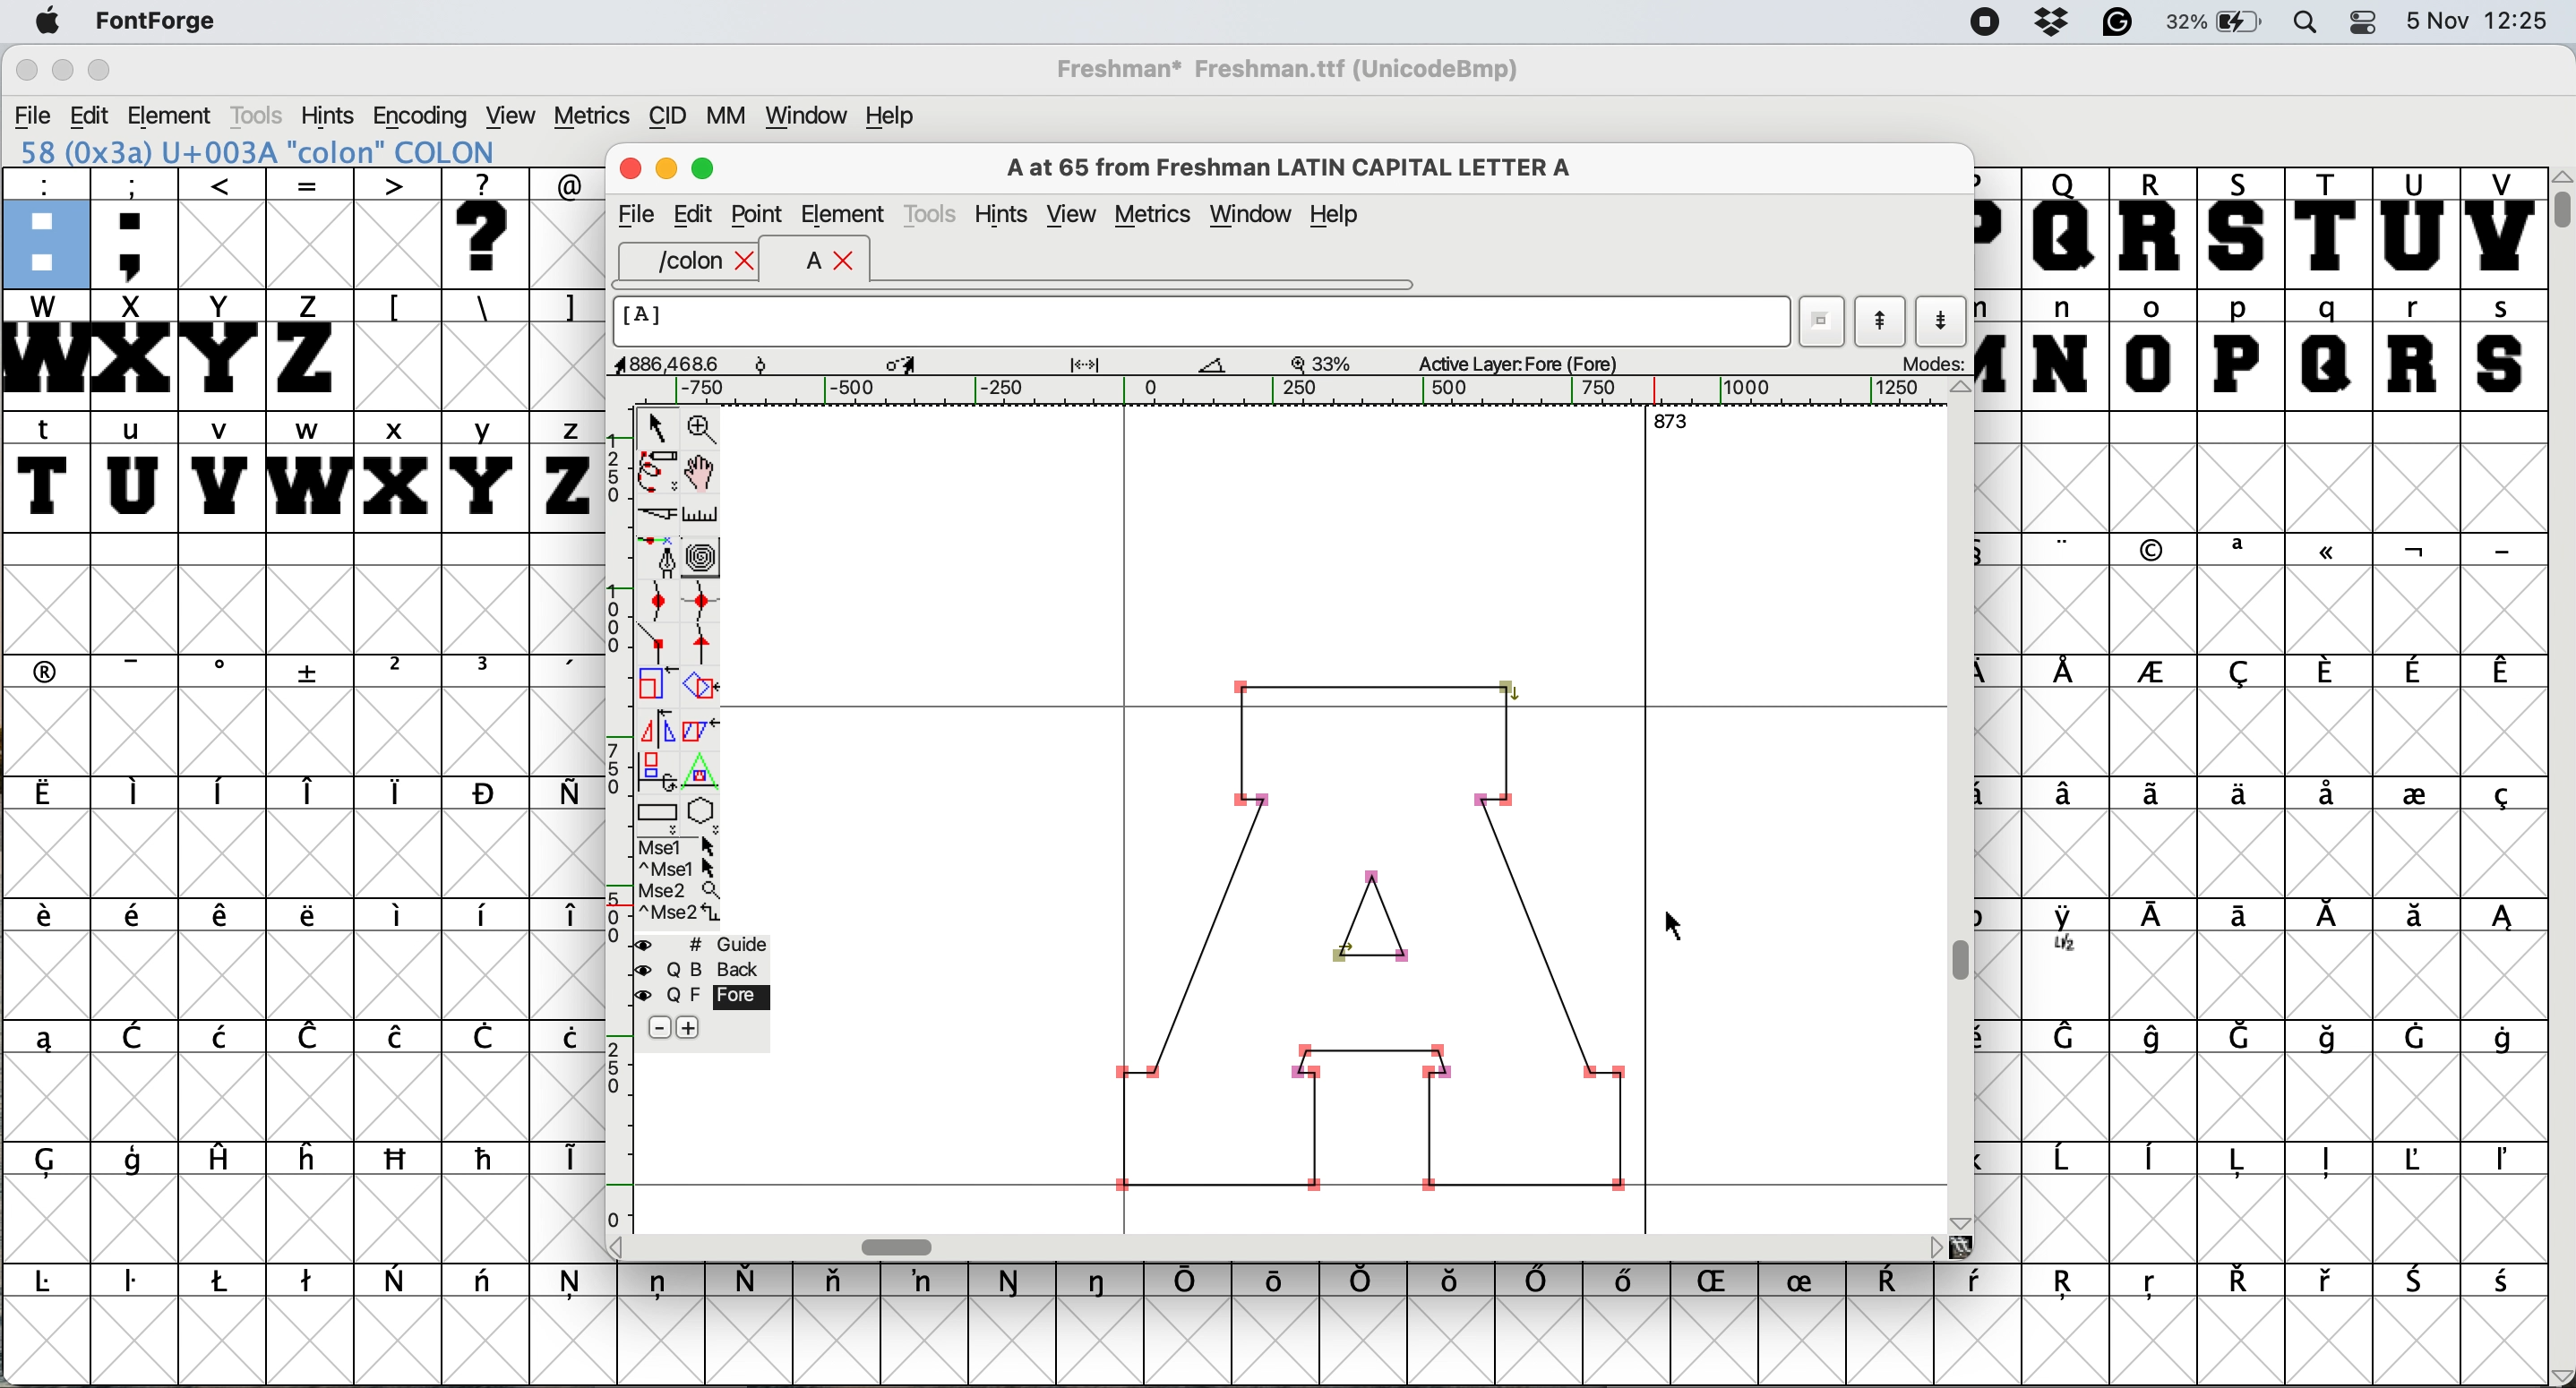 The height and width of the screenshot is (1388, 2576). I want to click on q, so click(2329, 350).